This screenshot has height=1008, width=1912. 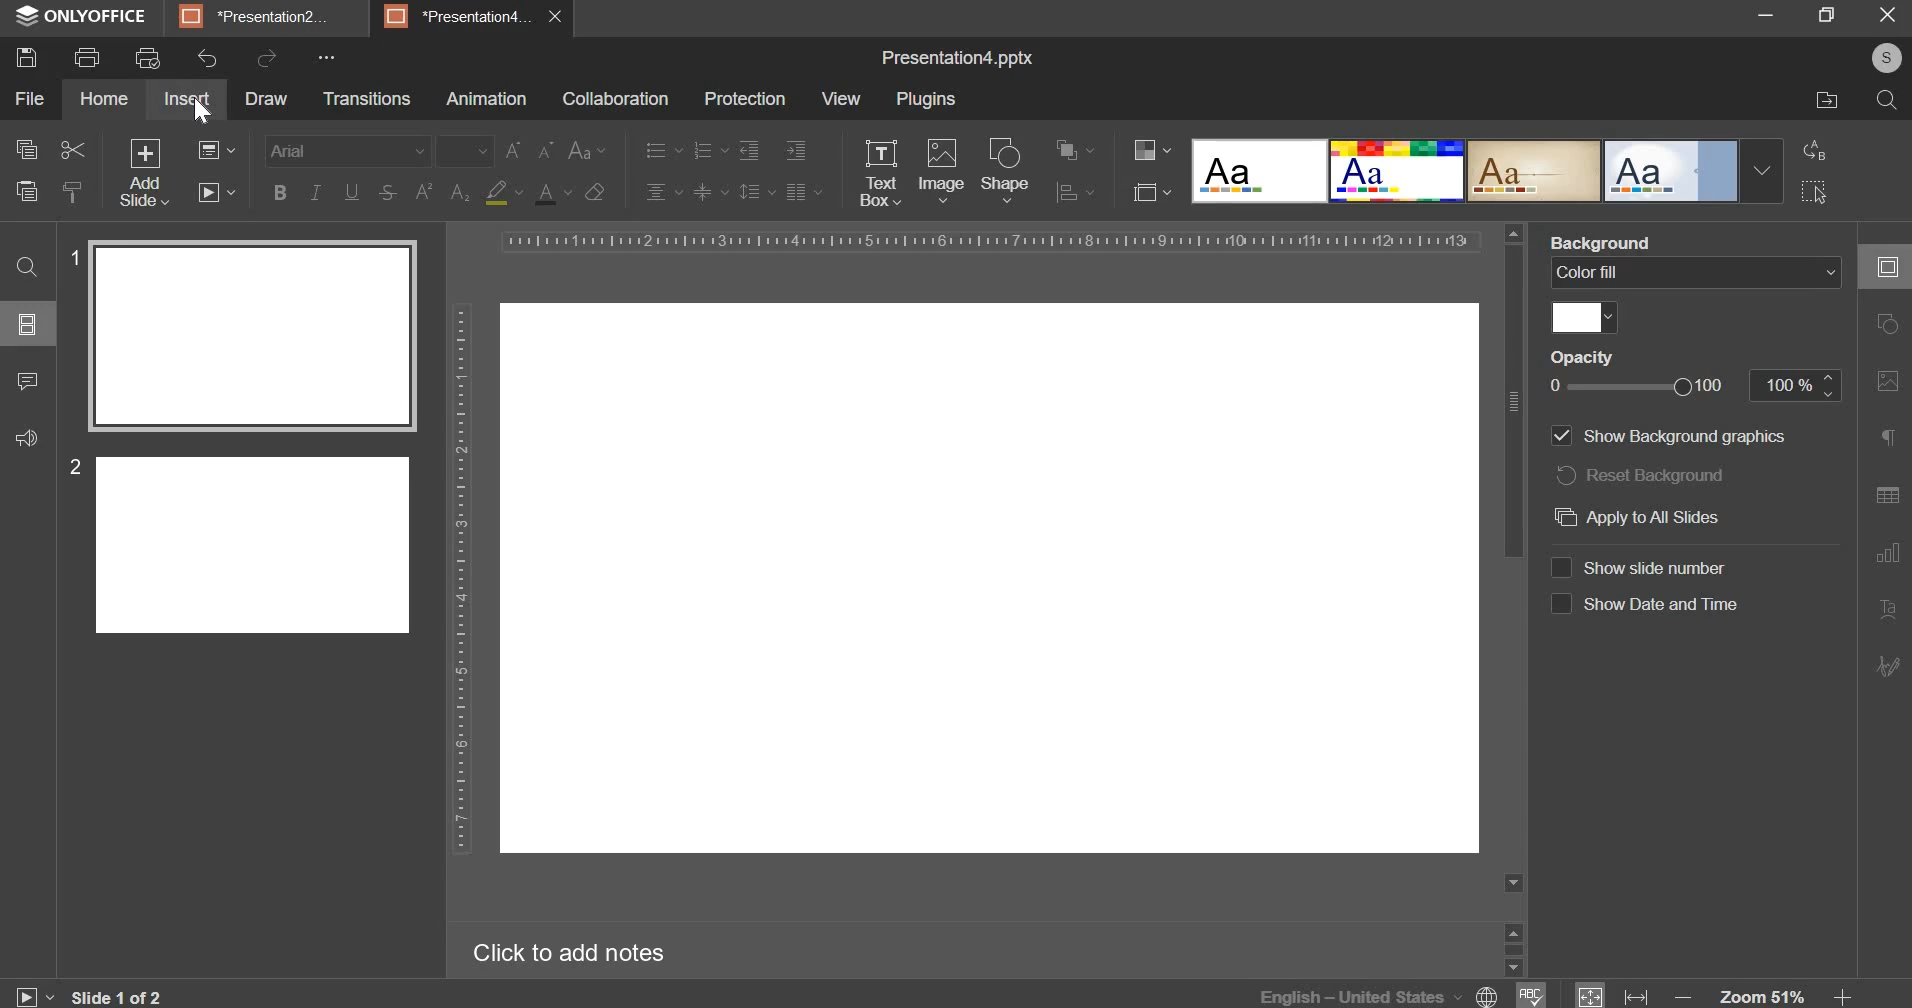 I want to click on 5] *Presentationd., so click(x=474, y=17).